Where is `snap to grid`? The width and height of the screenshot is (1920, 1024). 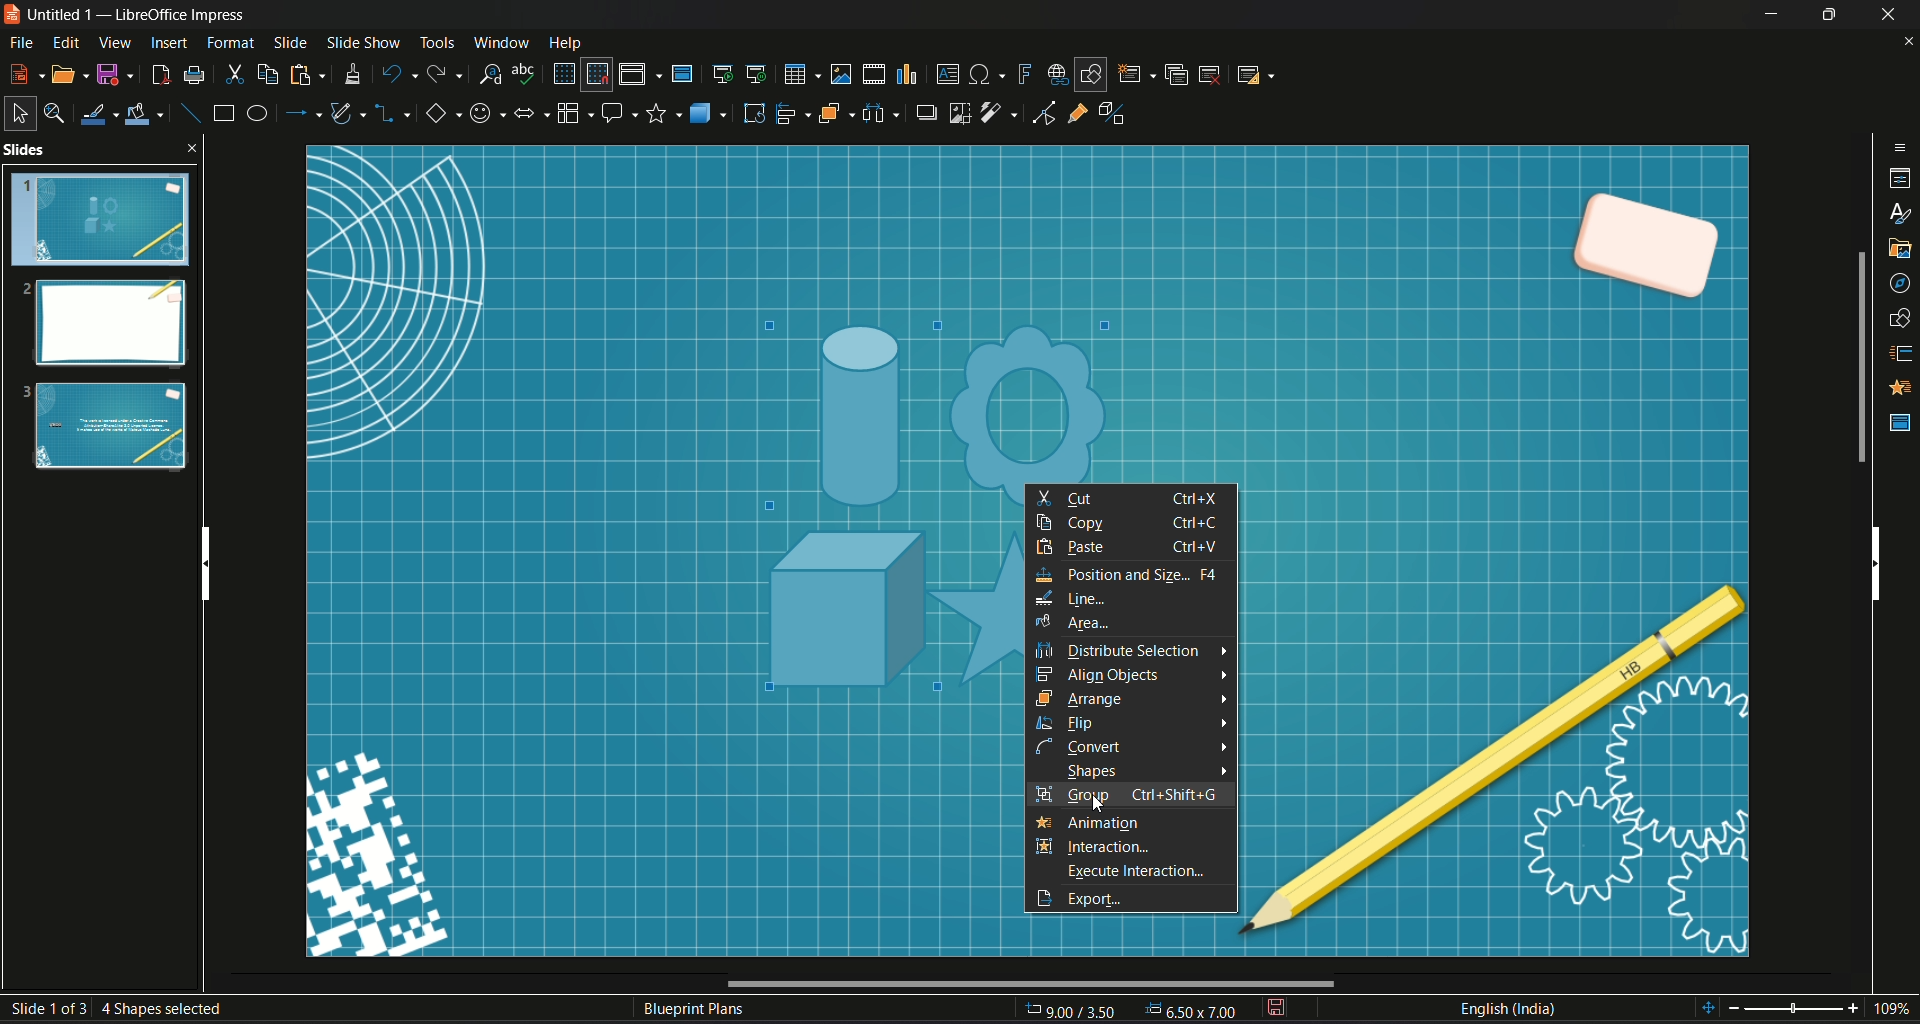 snap to grid is located at coordinates (596, 75).